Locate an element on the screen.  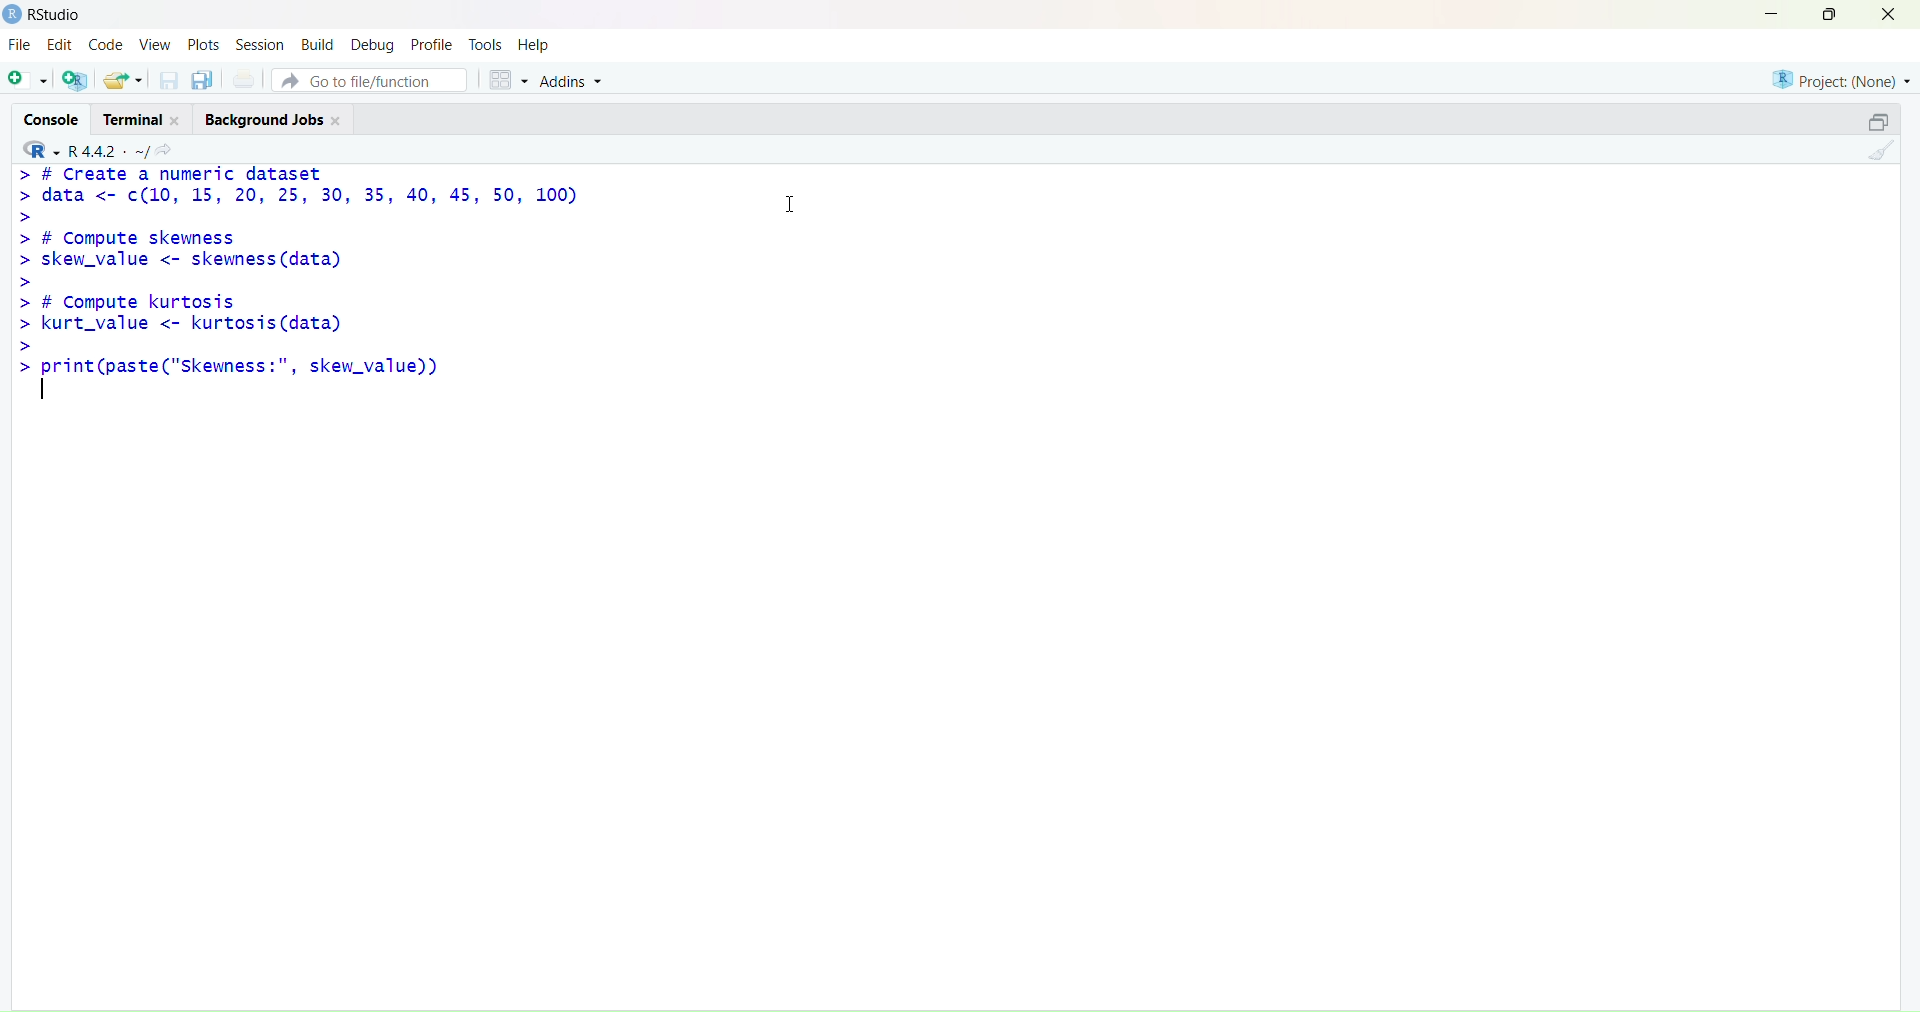
Profile is located at coordinates (432, 41).